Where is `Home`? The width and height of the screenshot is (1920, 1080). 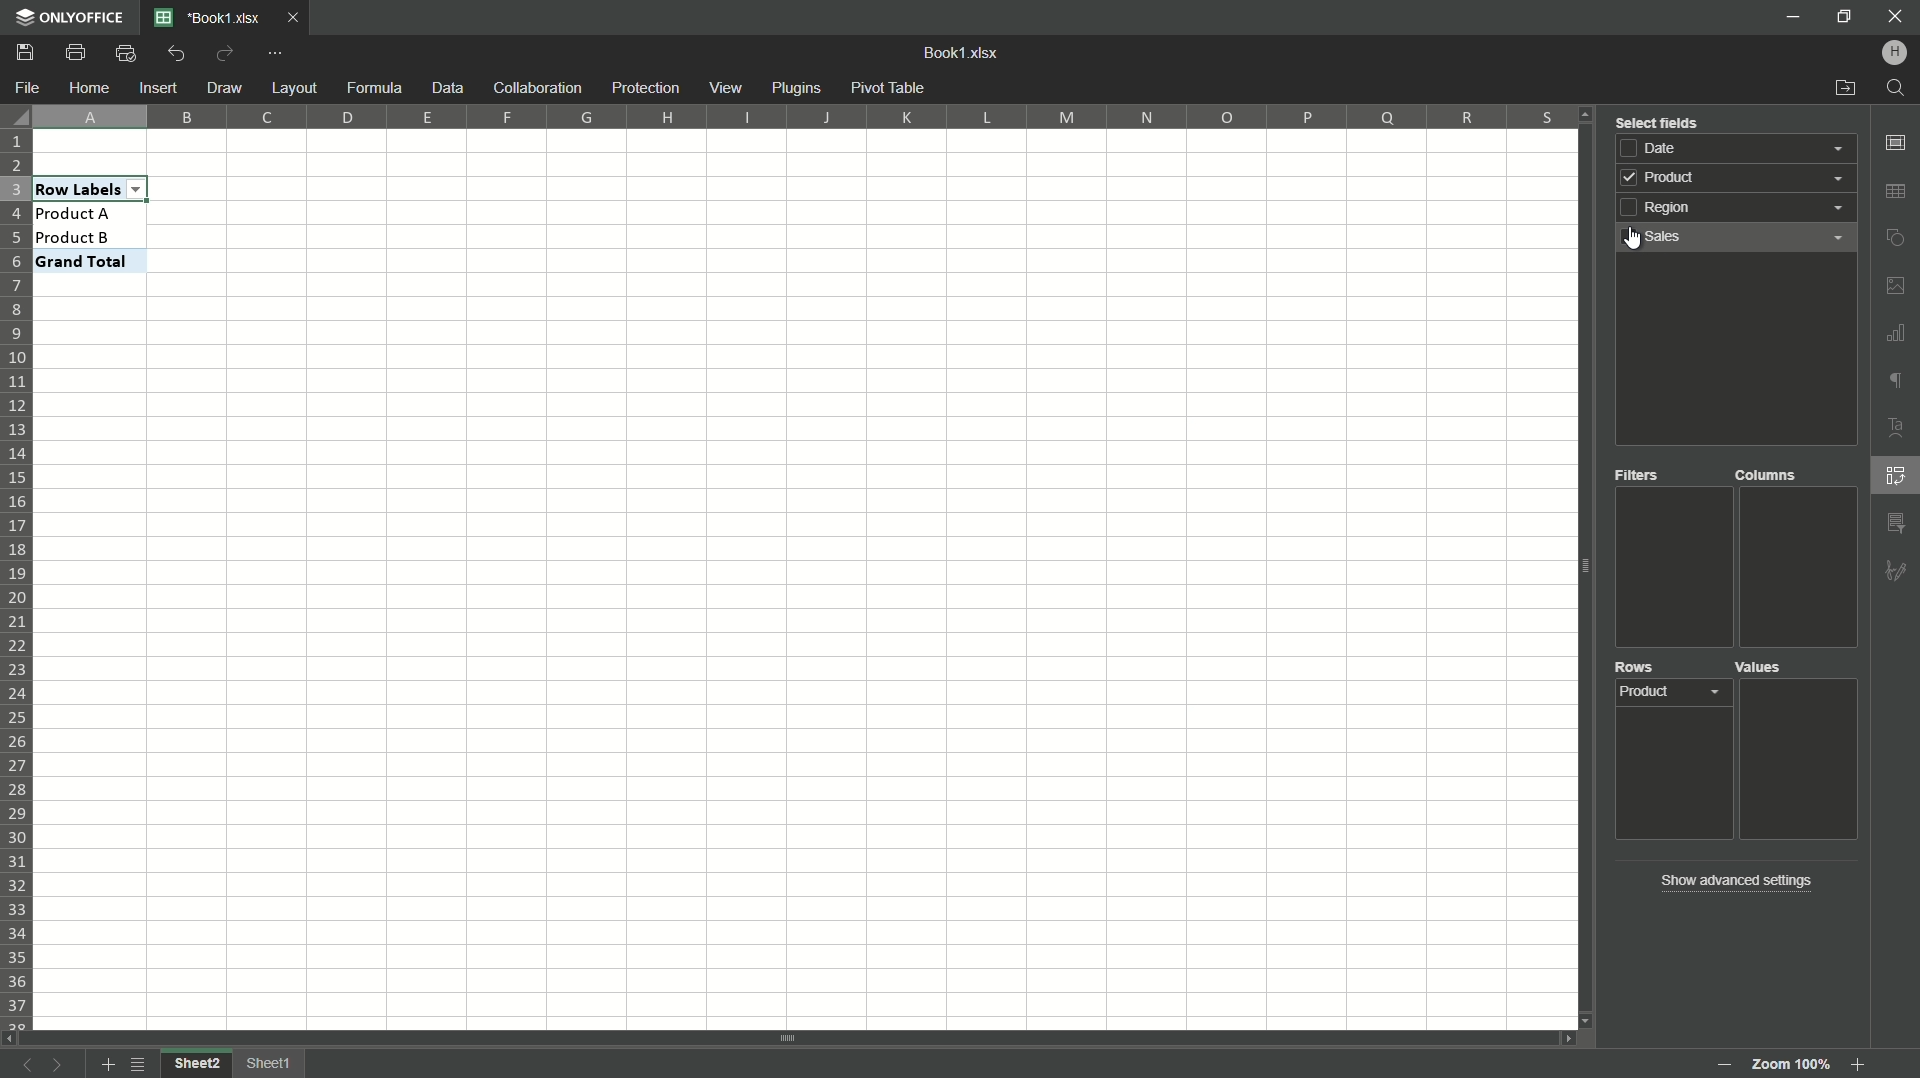
Home is located at coordinates (91, 86).